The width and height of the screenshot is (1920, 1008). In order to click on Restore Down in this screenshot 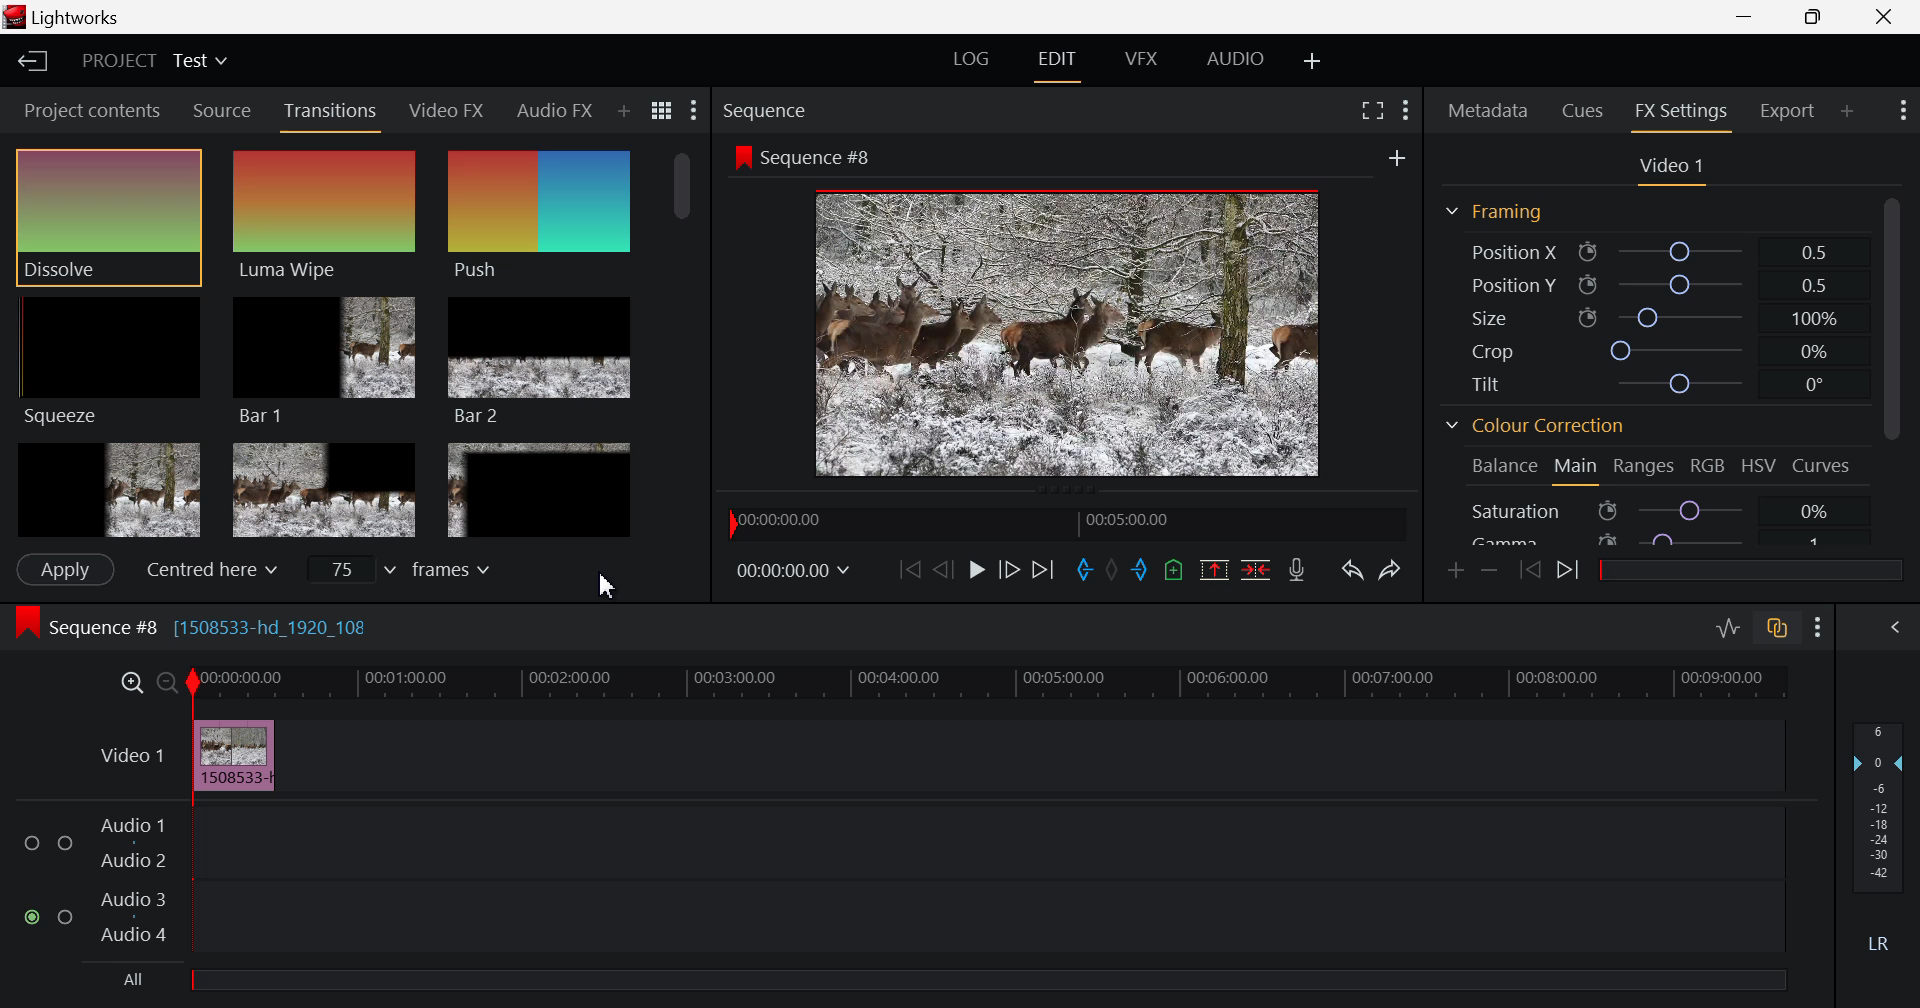, I will do `click(1748, 19)`.